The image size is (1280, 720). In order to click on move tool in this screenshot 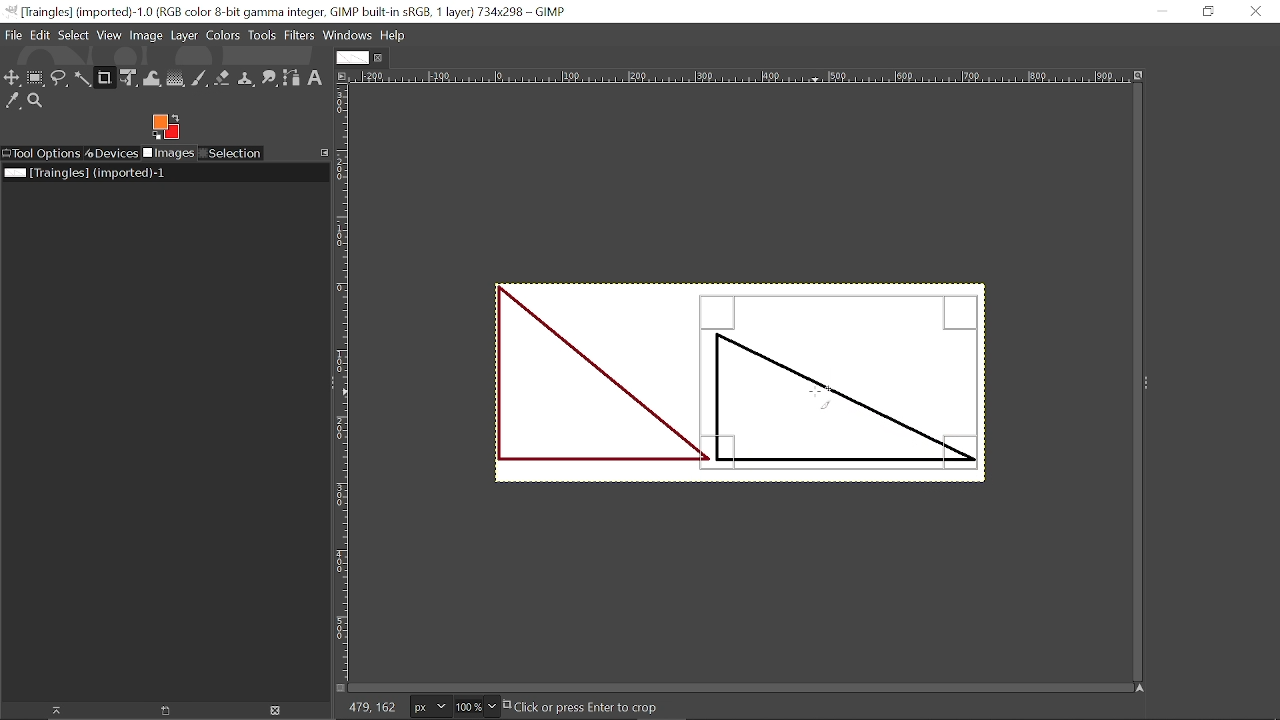, I will do `click(13, 78)`.